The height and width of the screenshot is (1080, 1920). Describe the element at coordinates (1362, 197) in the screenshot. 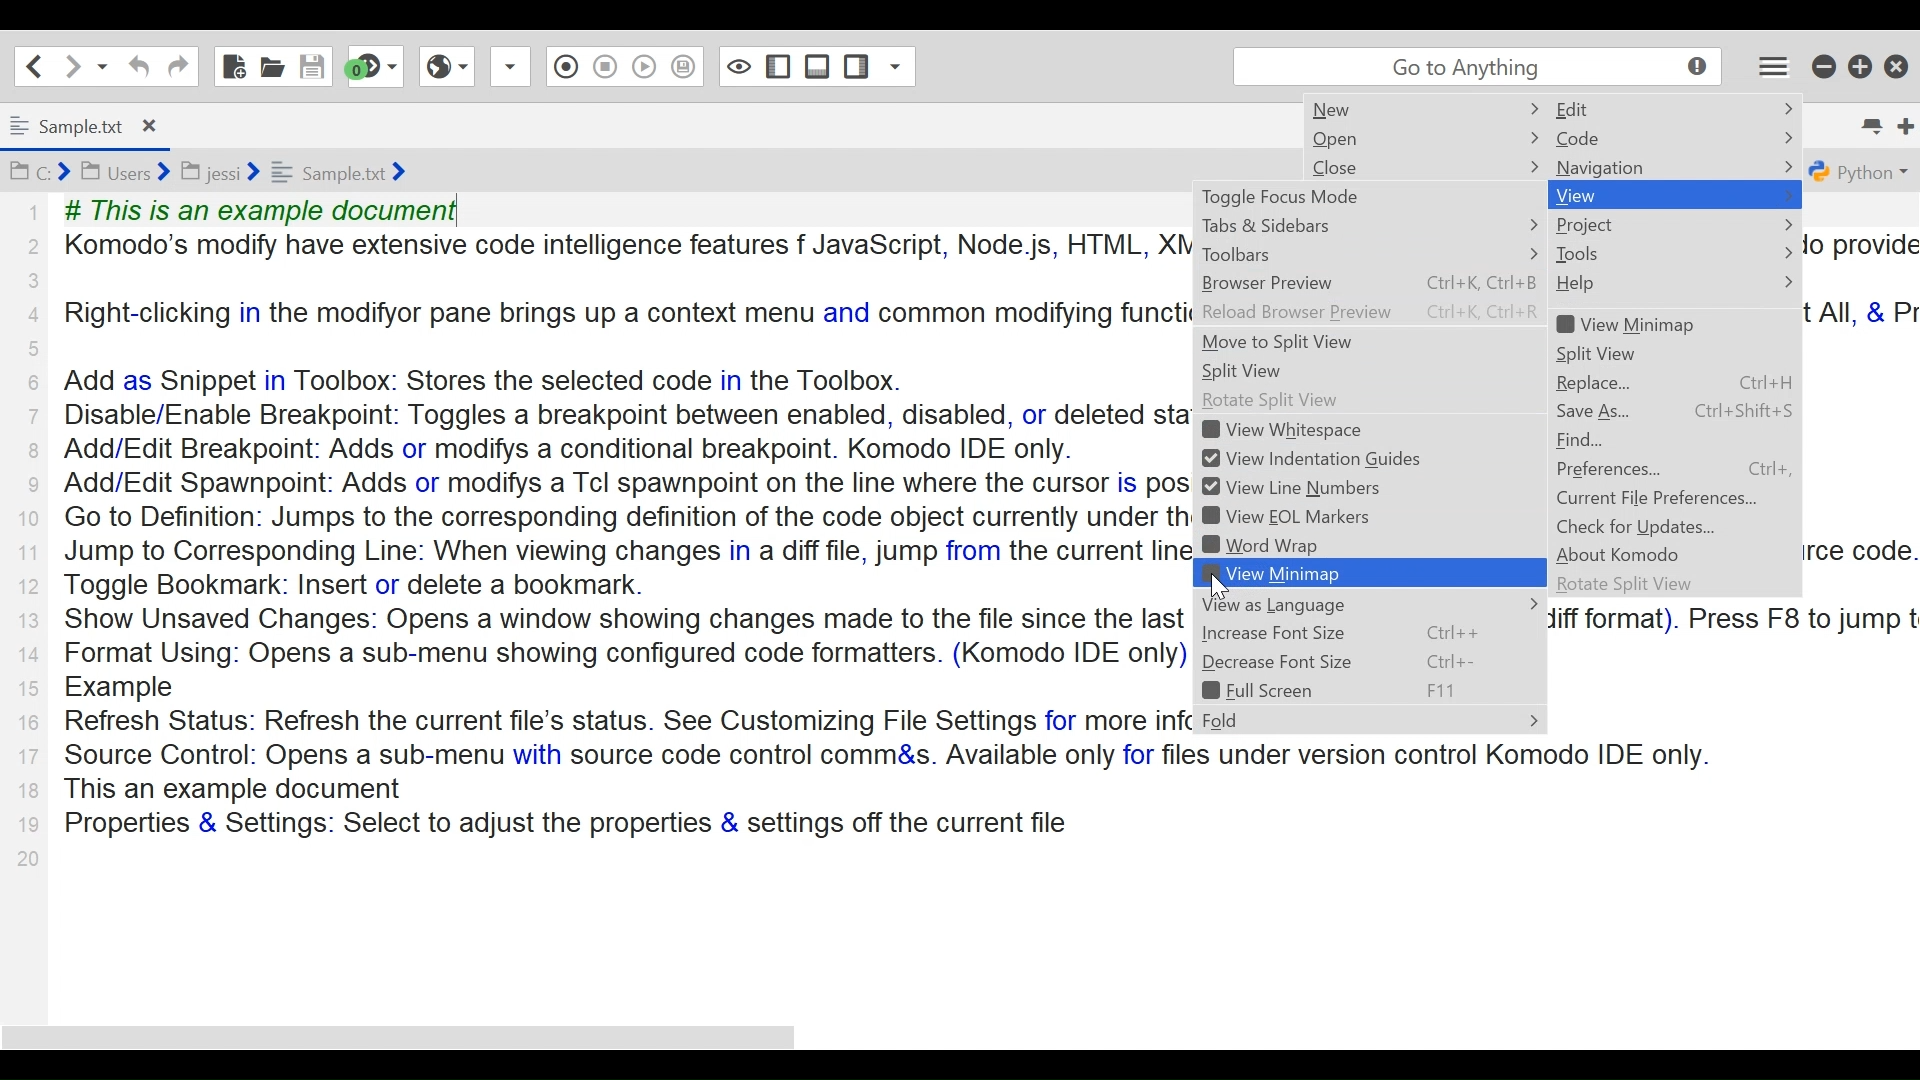

I see `Toggle Focus mode` at that location.